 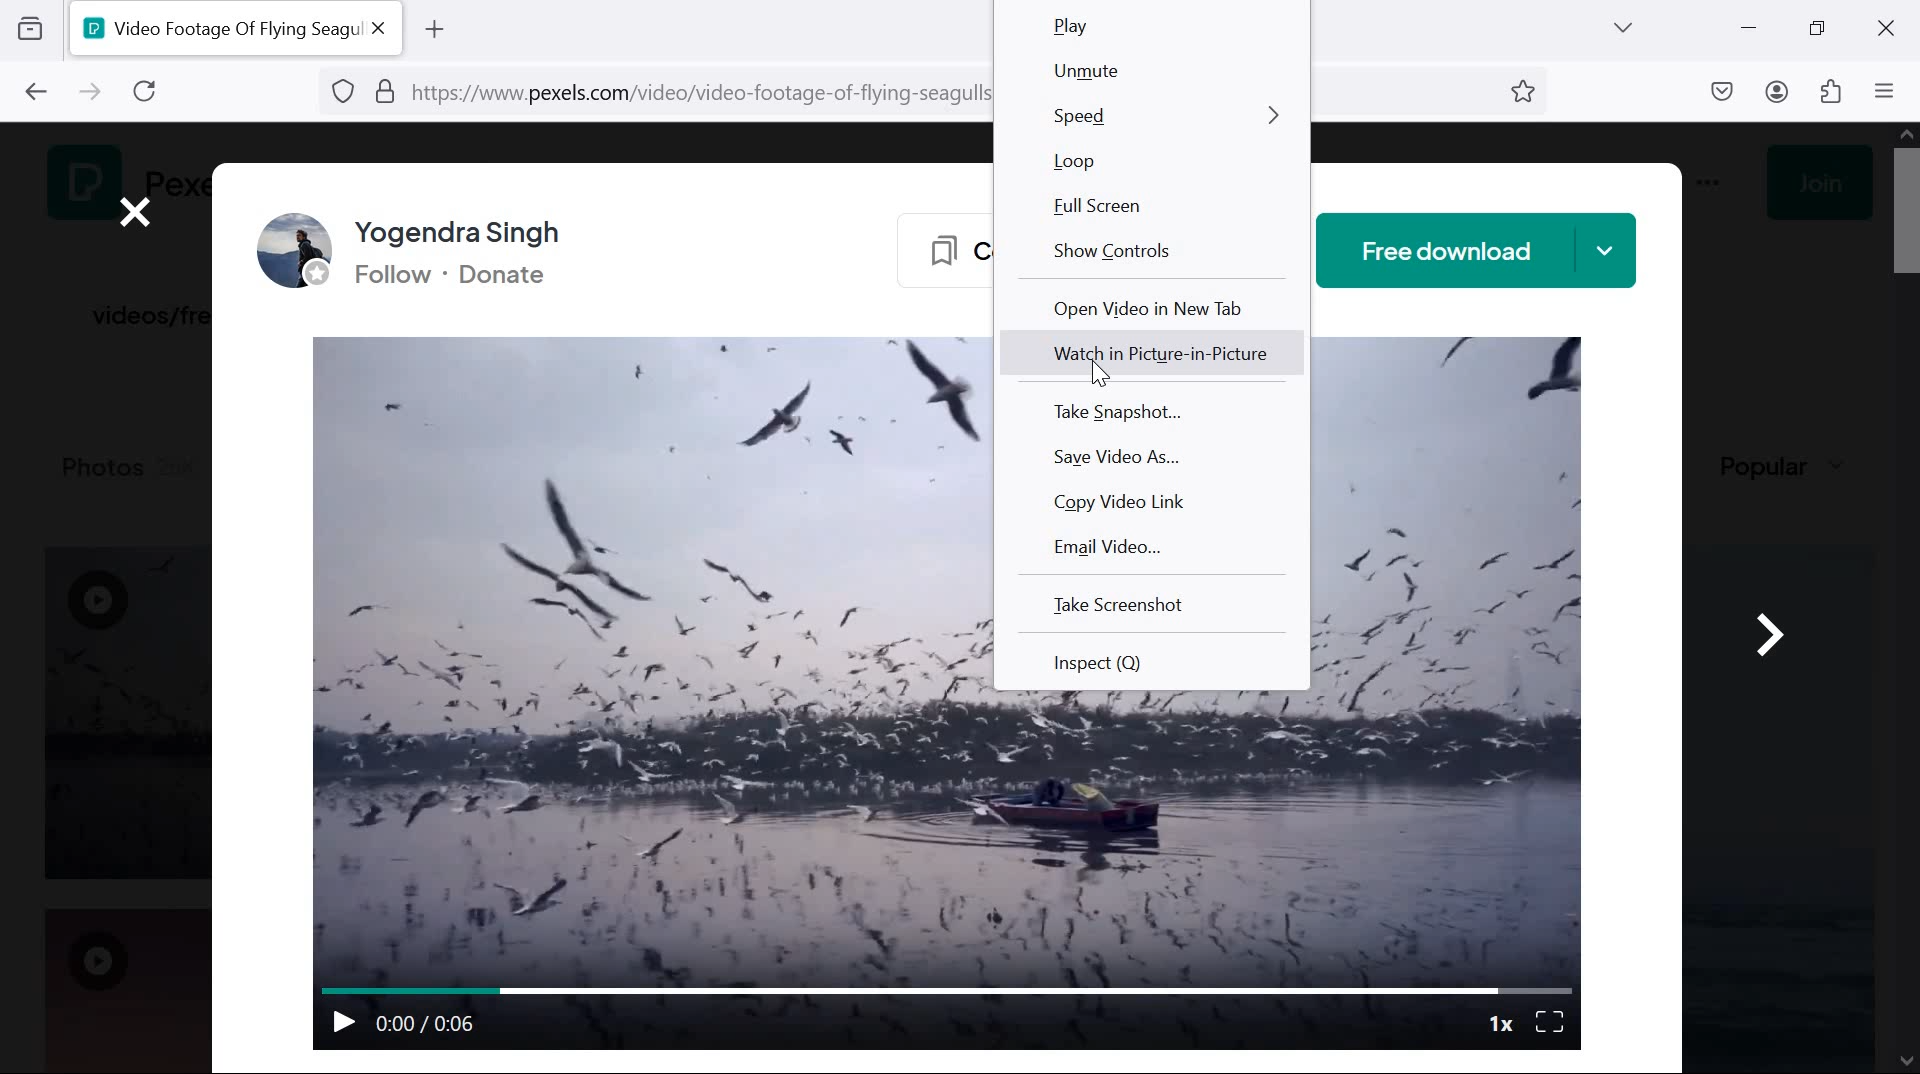 What do you see at coordinates (1782, 93) in the screenshot?
I see `account` at bounding box center [1782, 93].